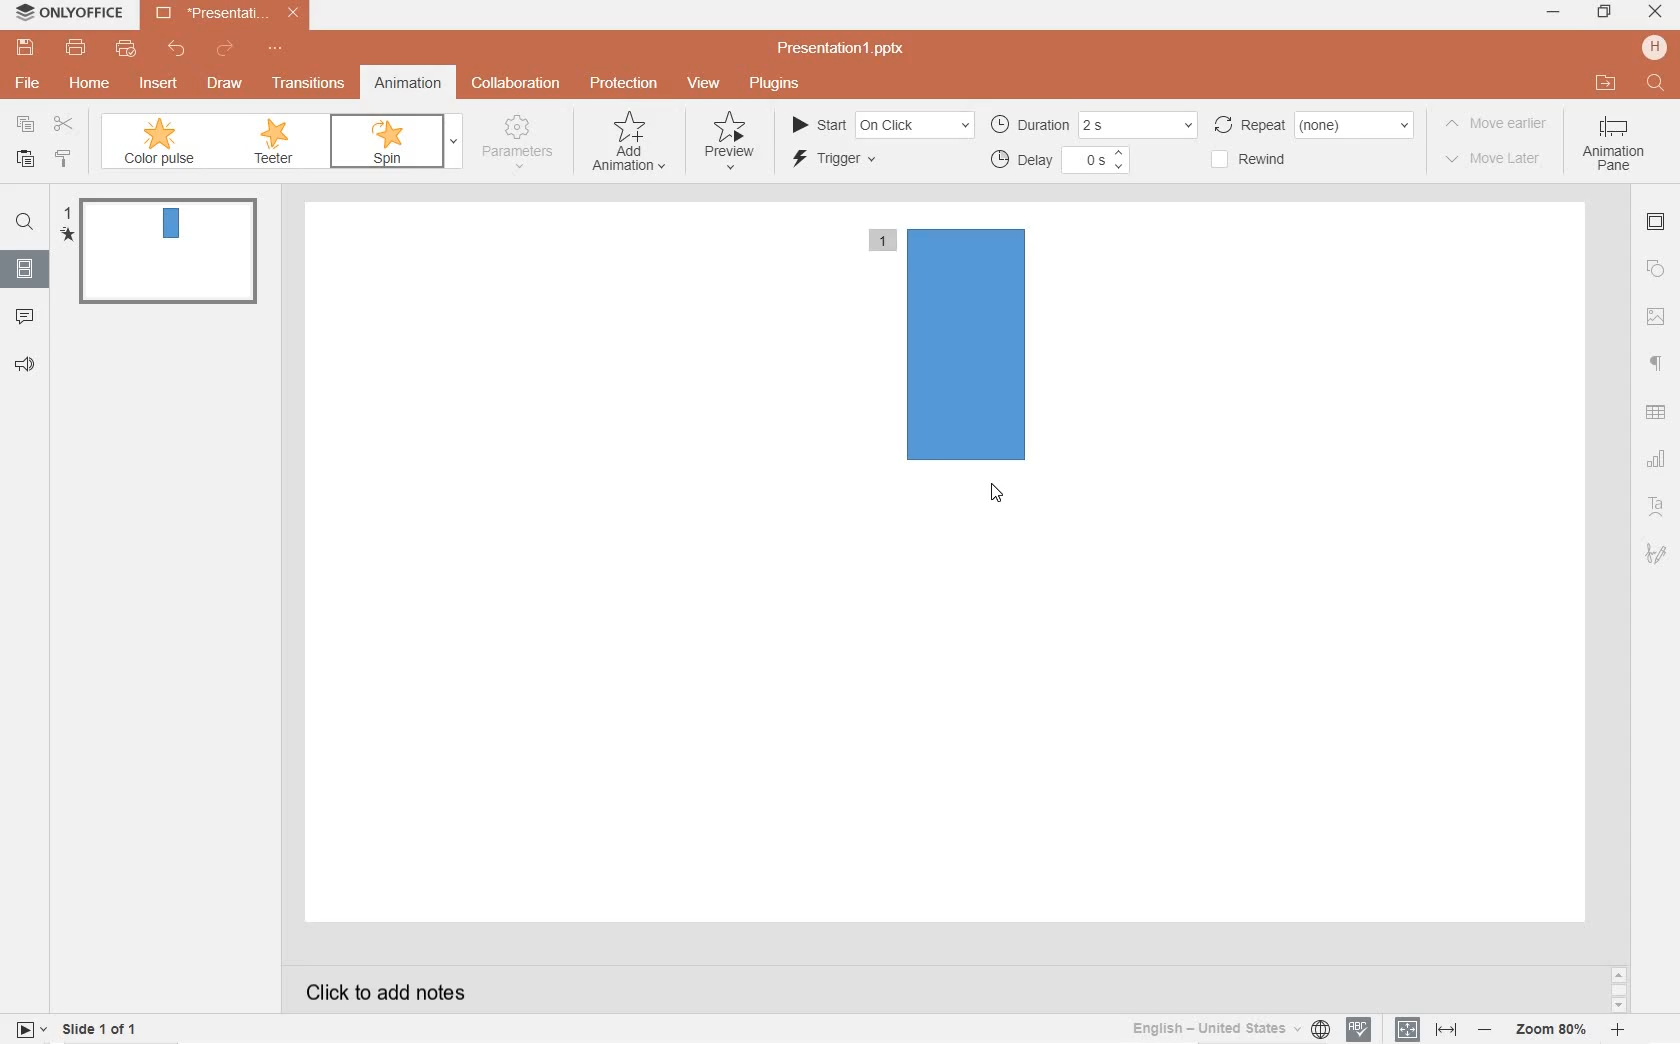 The image size is (1680, 1044). Describe the element at coordinates (409, 84) in the screenshot. I see `animation` at that location.